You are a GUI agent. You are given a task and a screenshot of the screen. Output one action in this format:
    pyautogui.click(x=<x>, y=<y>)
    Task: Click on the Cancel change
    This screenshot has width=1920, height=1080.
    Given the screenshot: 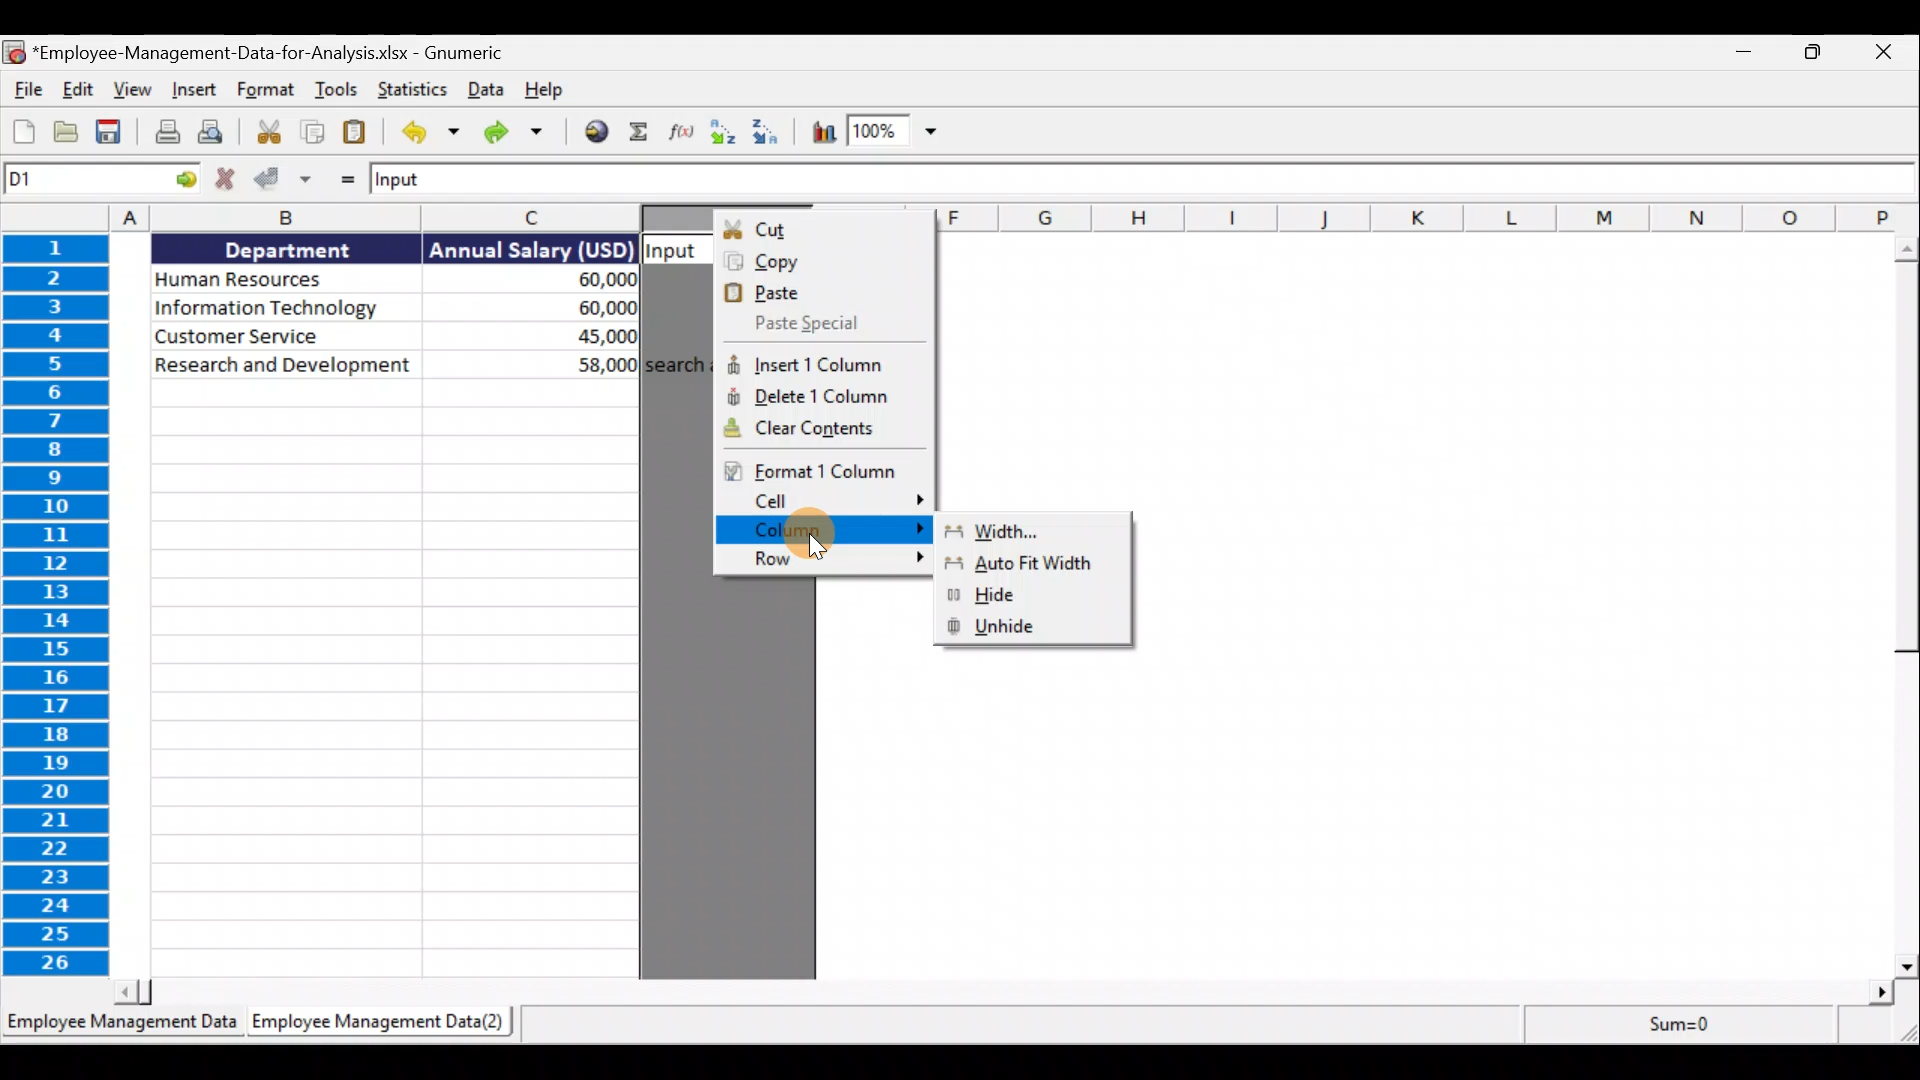 What is the action you would take?
    pyautogui.click(x=229, y=177)
    